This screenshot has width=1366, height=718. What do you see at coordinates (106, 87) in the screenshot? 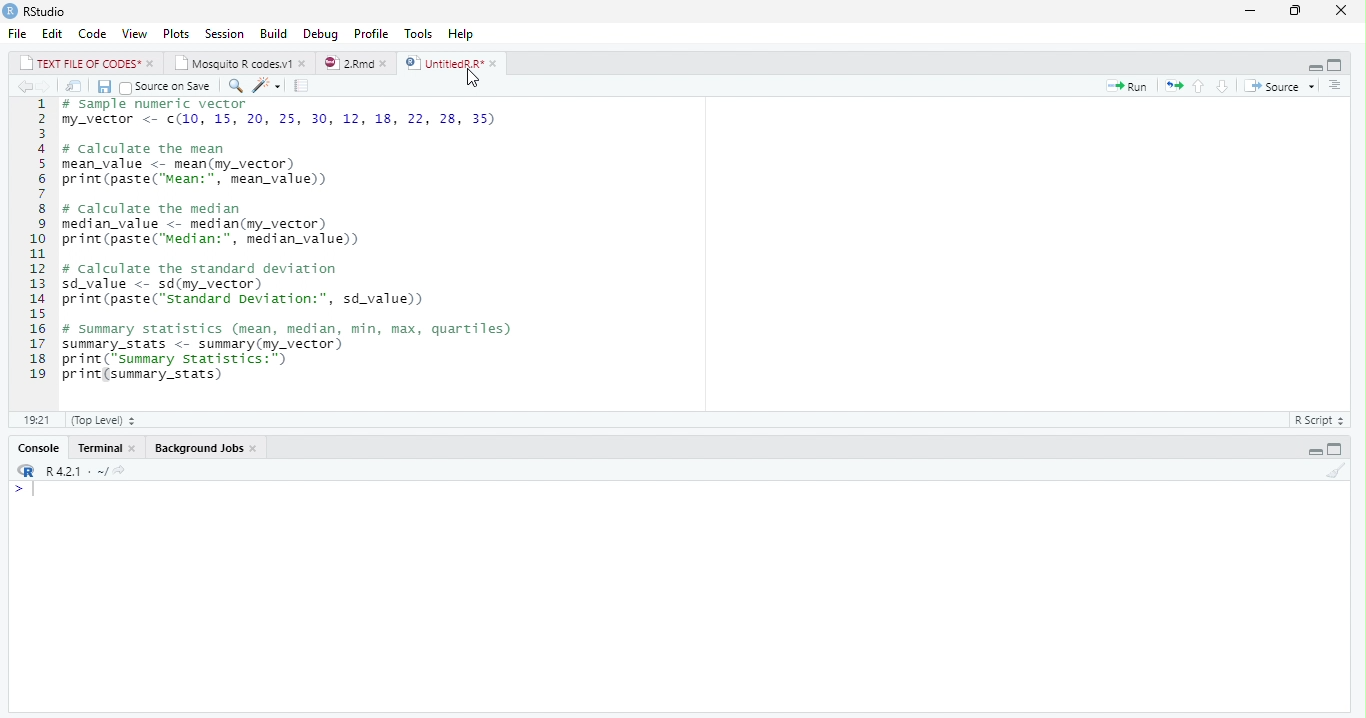
I see `save` at bounding box center [106, 87].